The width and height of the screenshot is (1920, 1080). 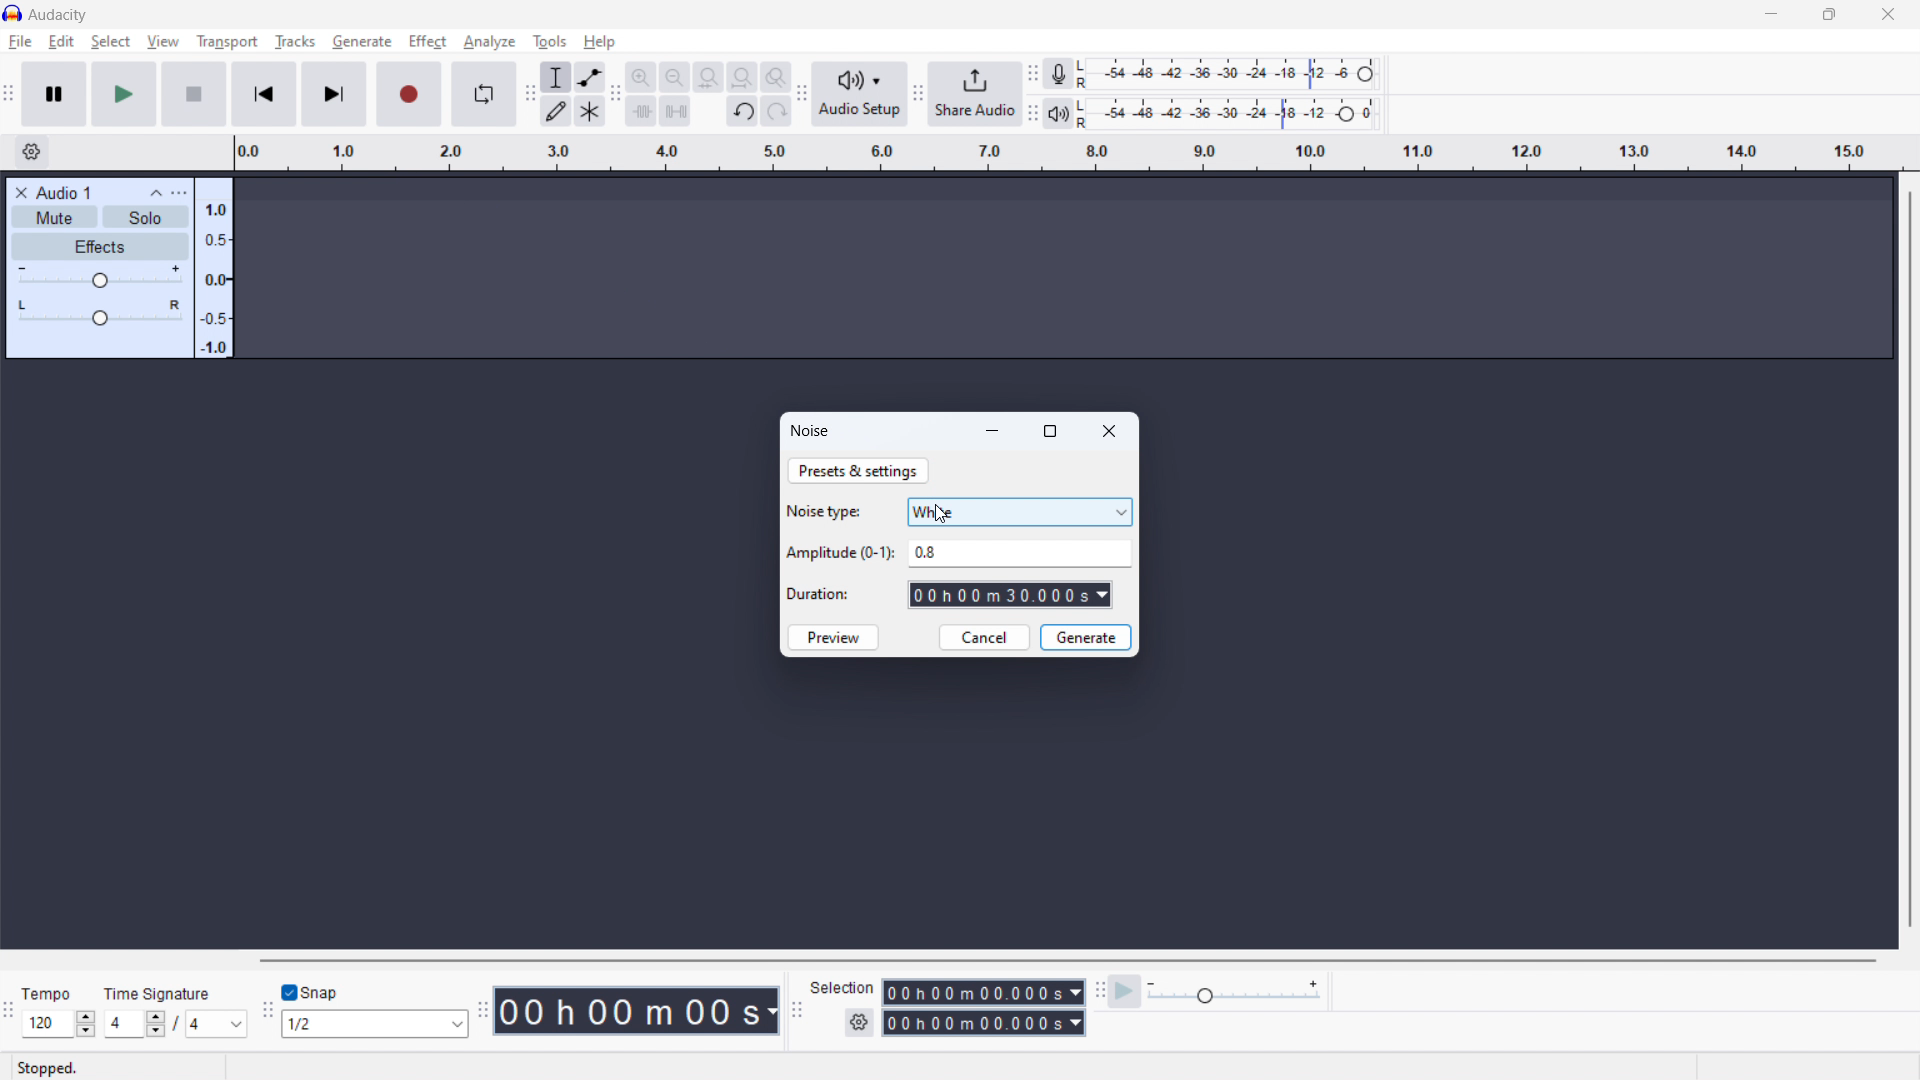 I want to click on Duration, so click(x=821, y=595).